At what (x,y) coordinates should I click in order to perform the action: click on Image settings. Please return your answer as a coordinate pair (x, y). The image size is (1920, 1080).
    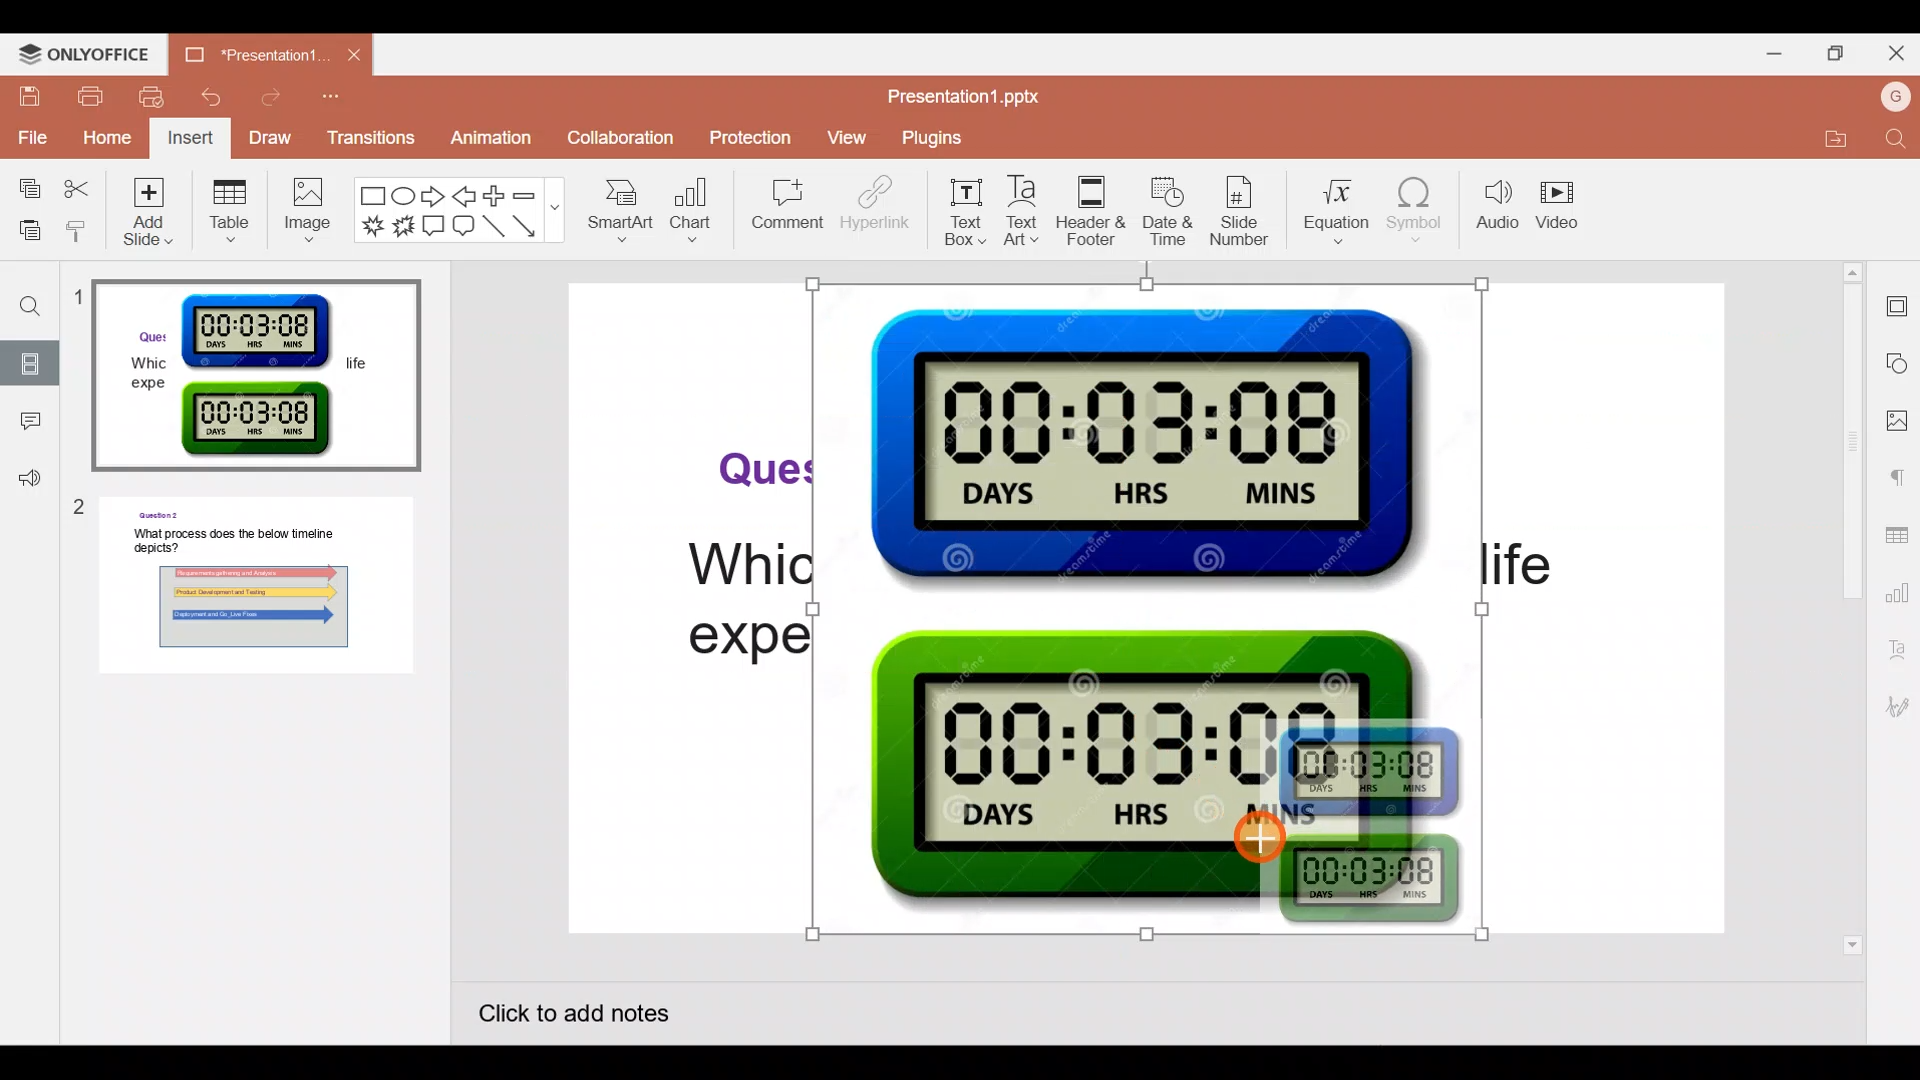
    Looking at the image, I should click on (1900, 423).